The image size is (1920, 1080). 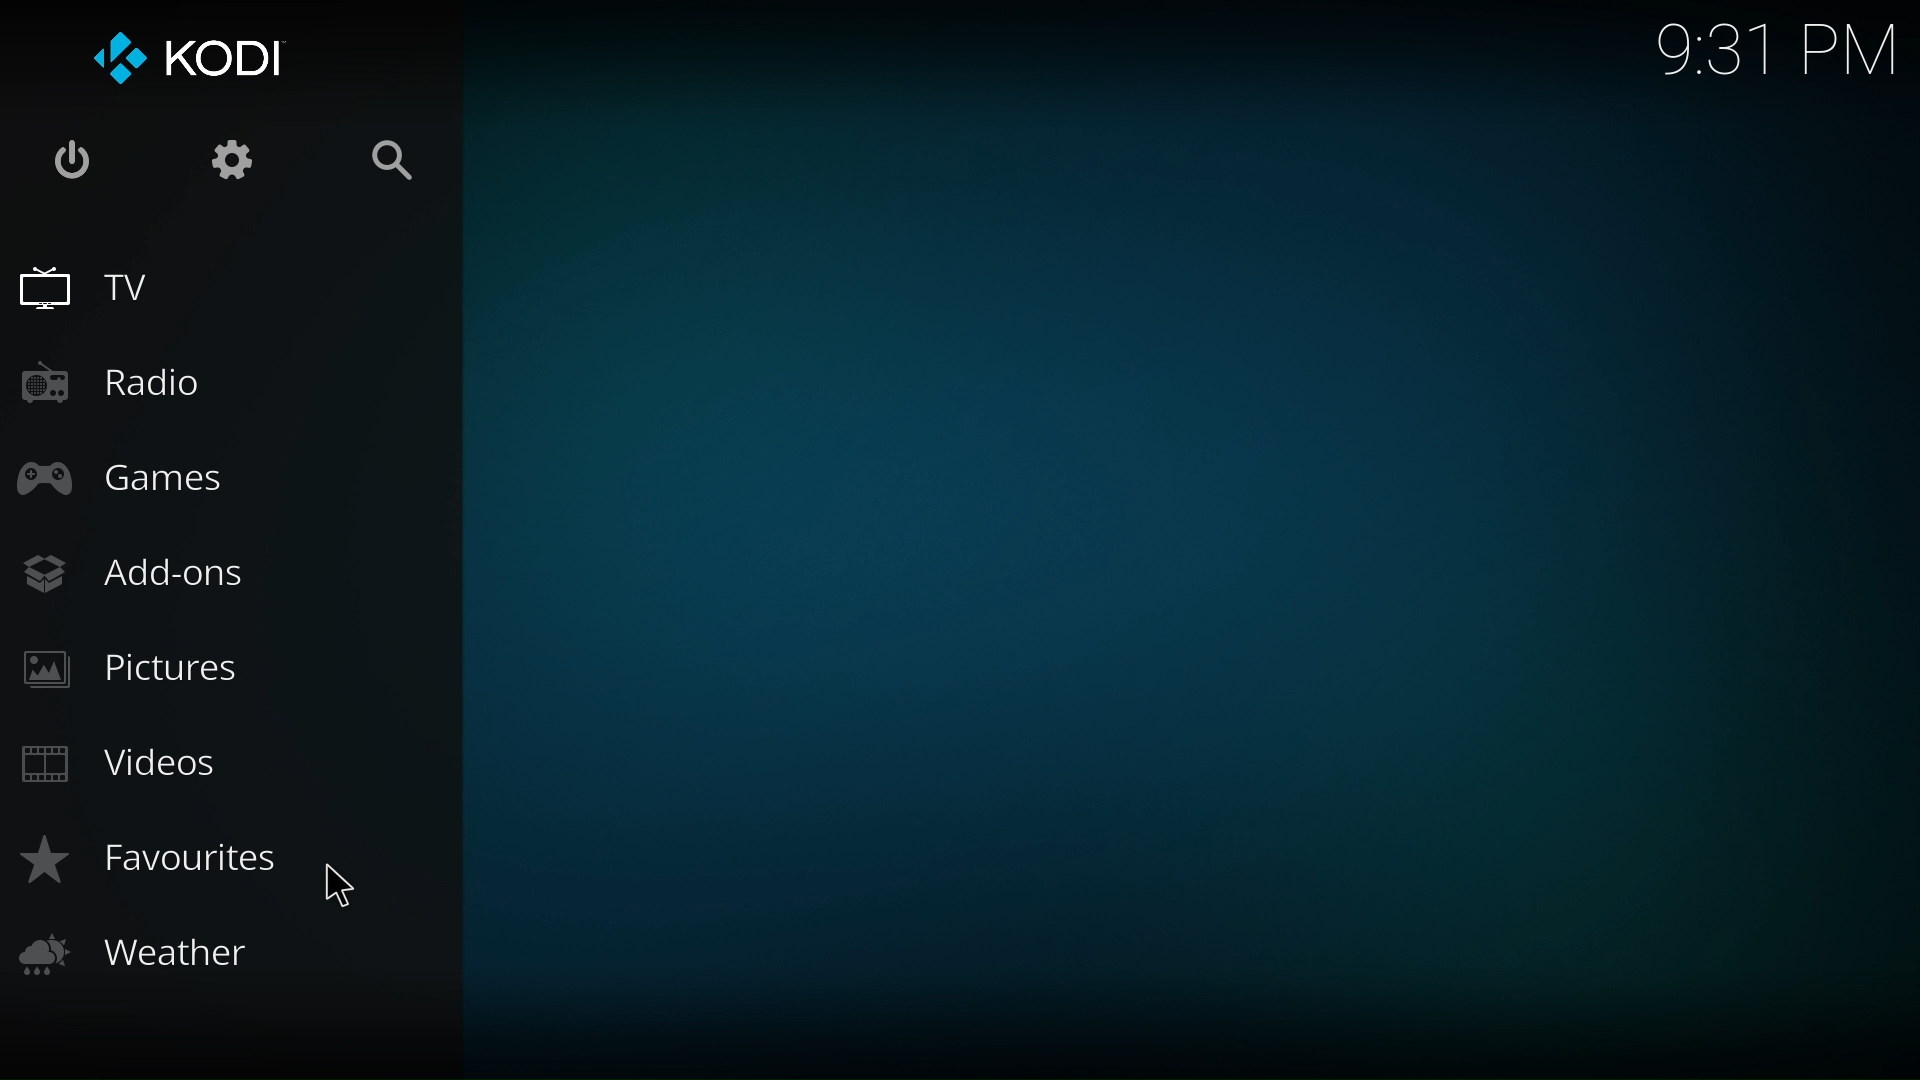 What do you see at coordinates (230, 158) in the screenshot?
I see `setting` at bounding box center [230, 158].